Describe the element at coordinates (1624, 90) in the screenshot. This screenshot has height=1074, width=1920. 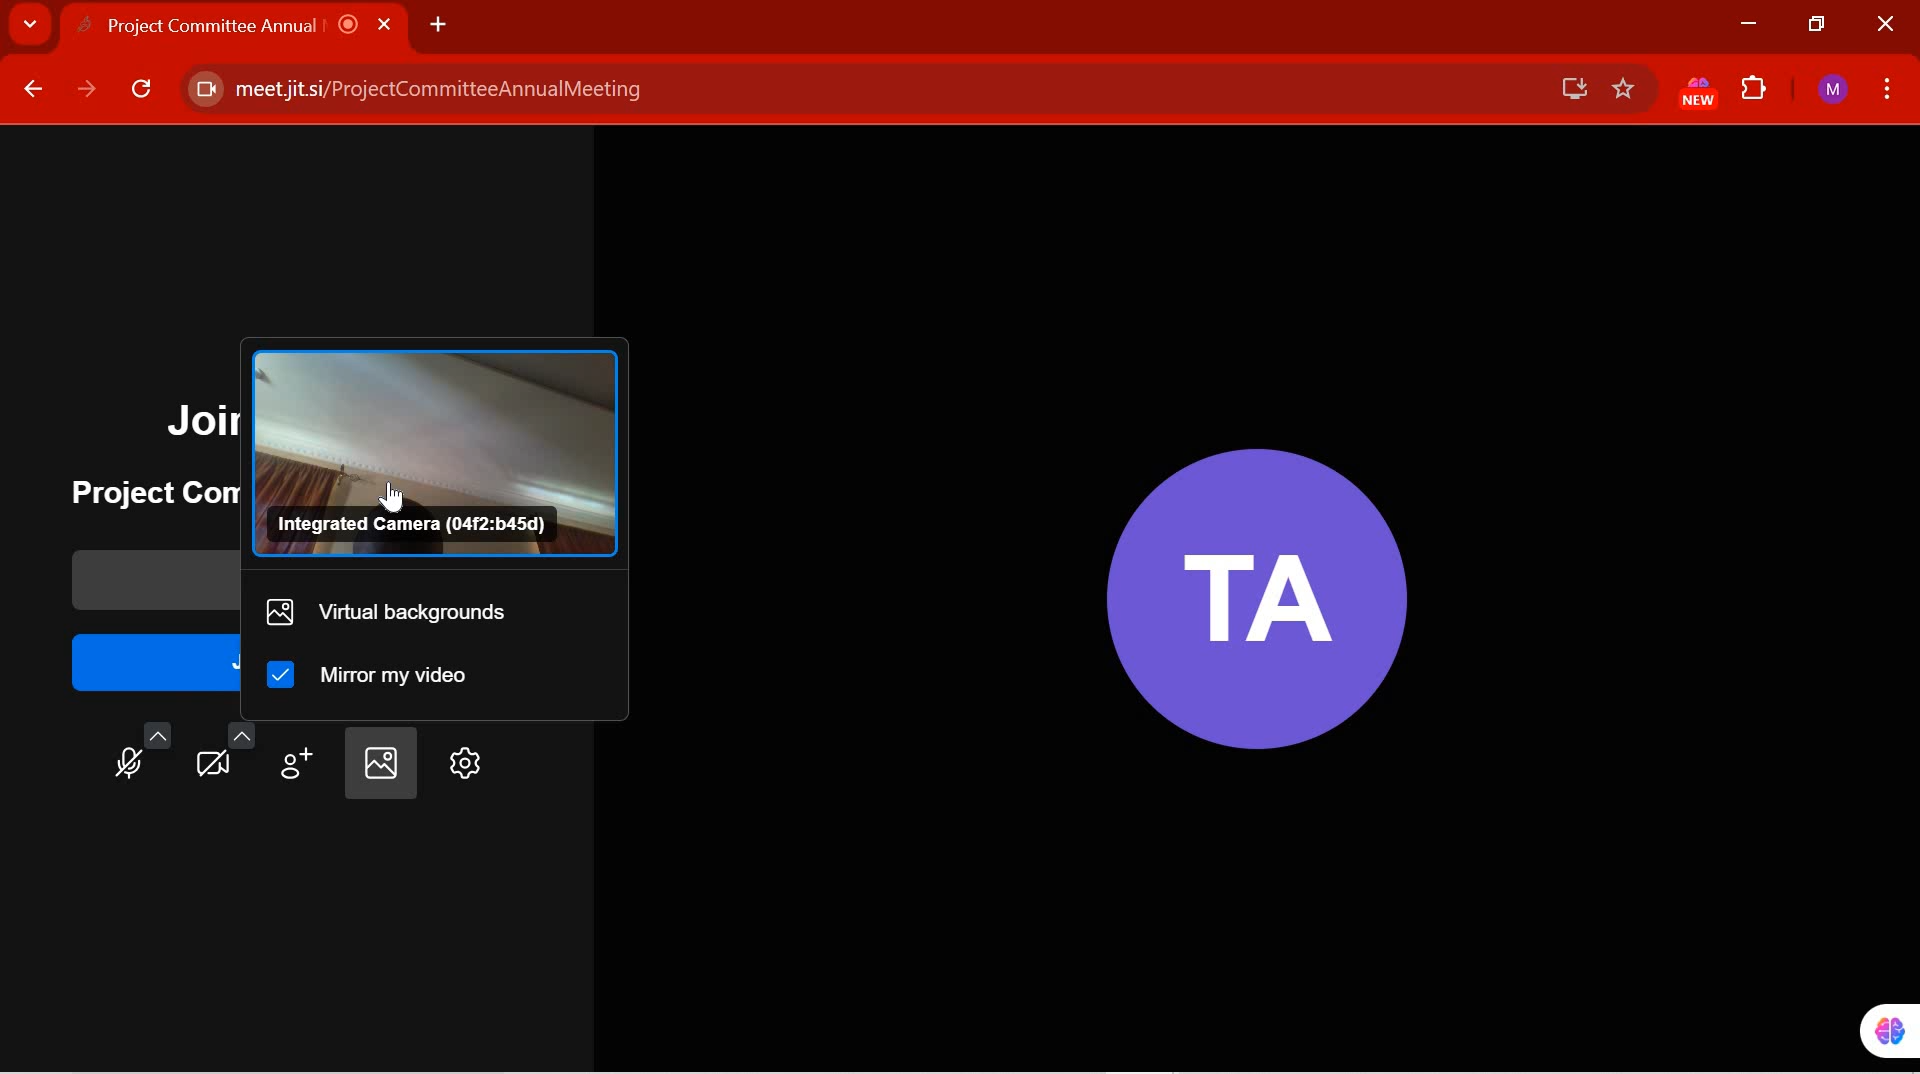
I see `favorites` at that location.